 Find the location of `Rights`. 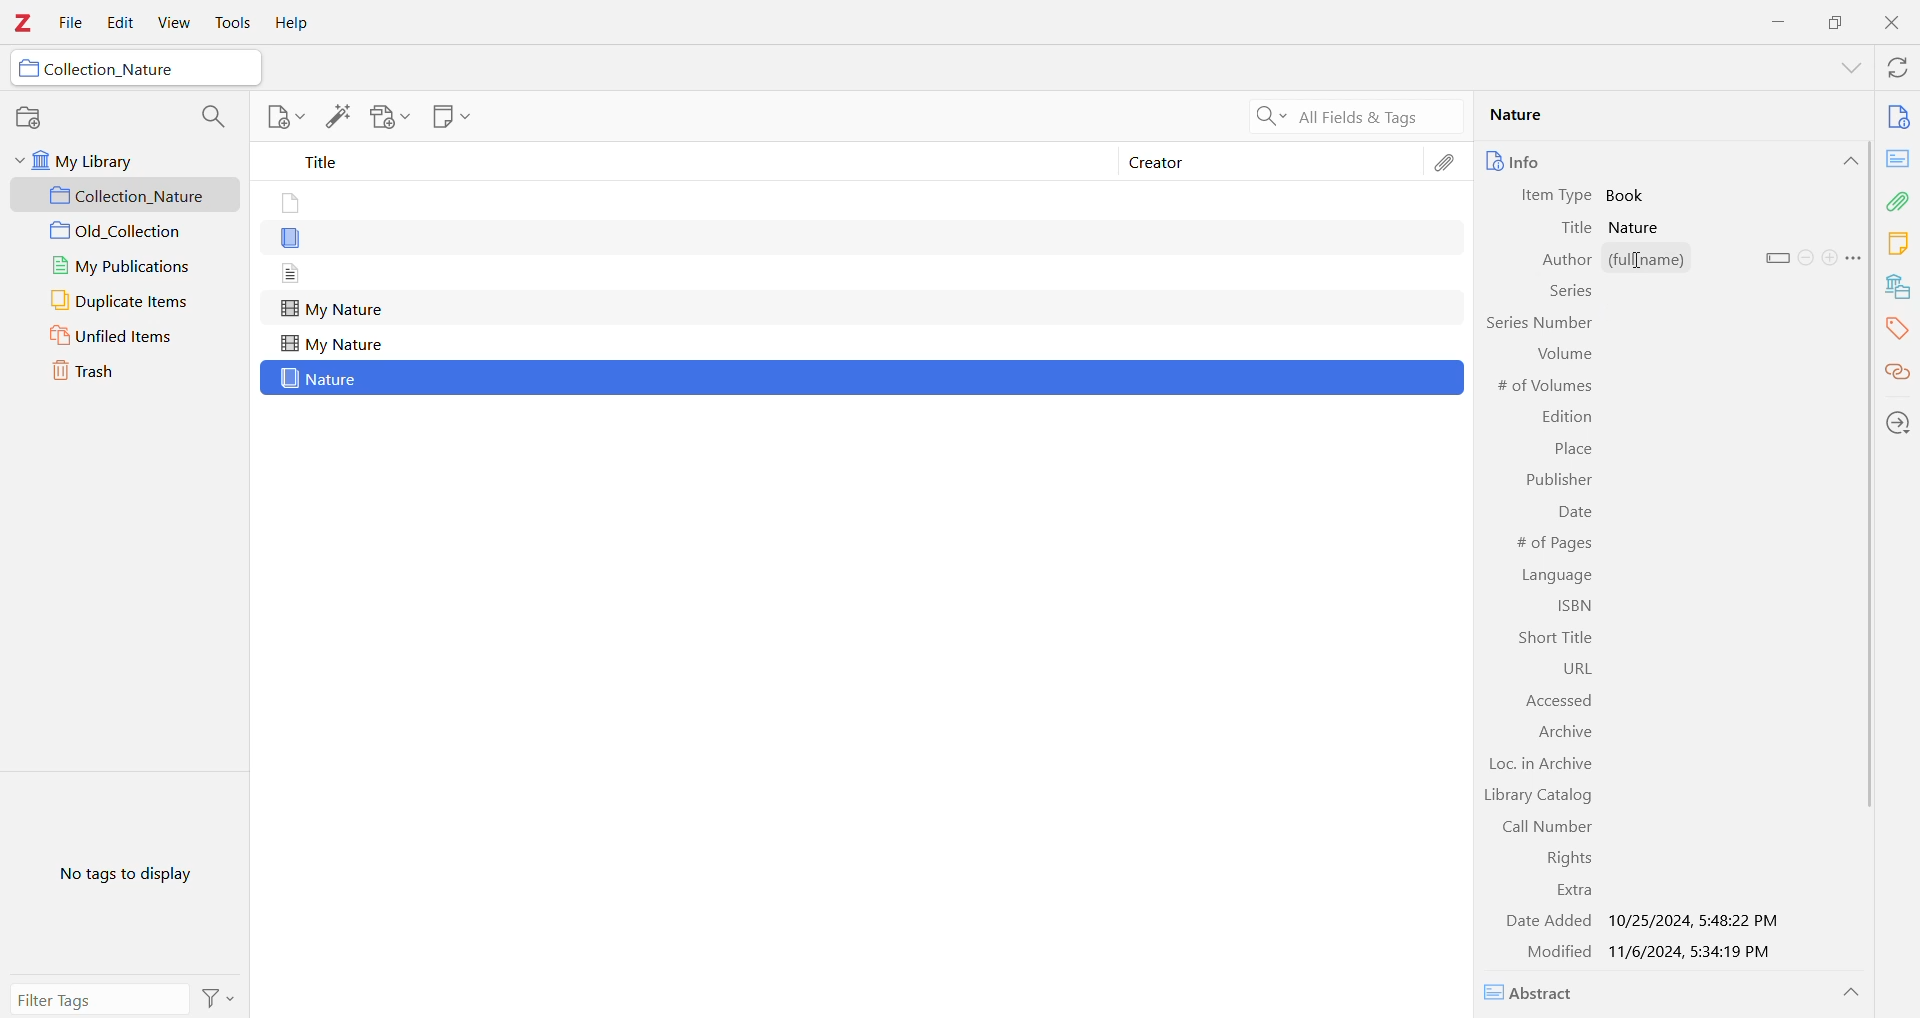

Rights is located at coordinates (1563, 858).